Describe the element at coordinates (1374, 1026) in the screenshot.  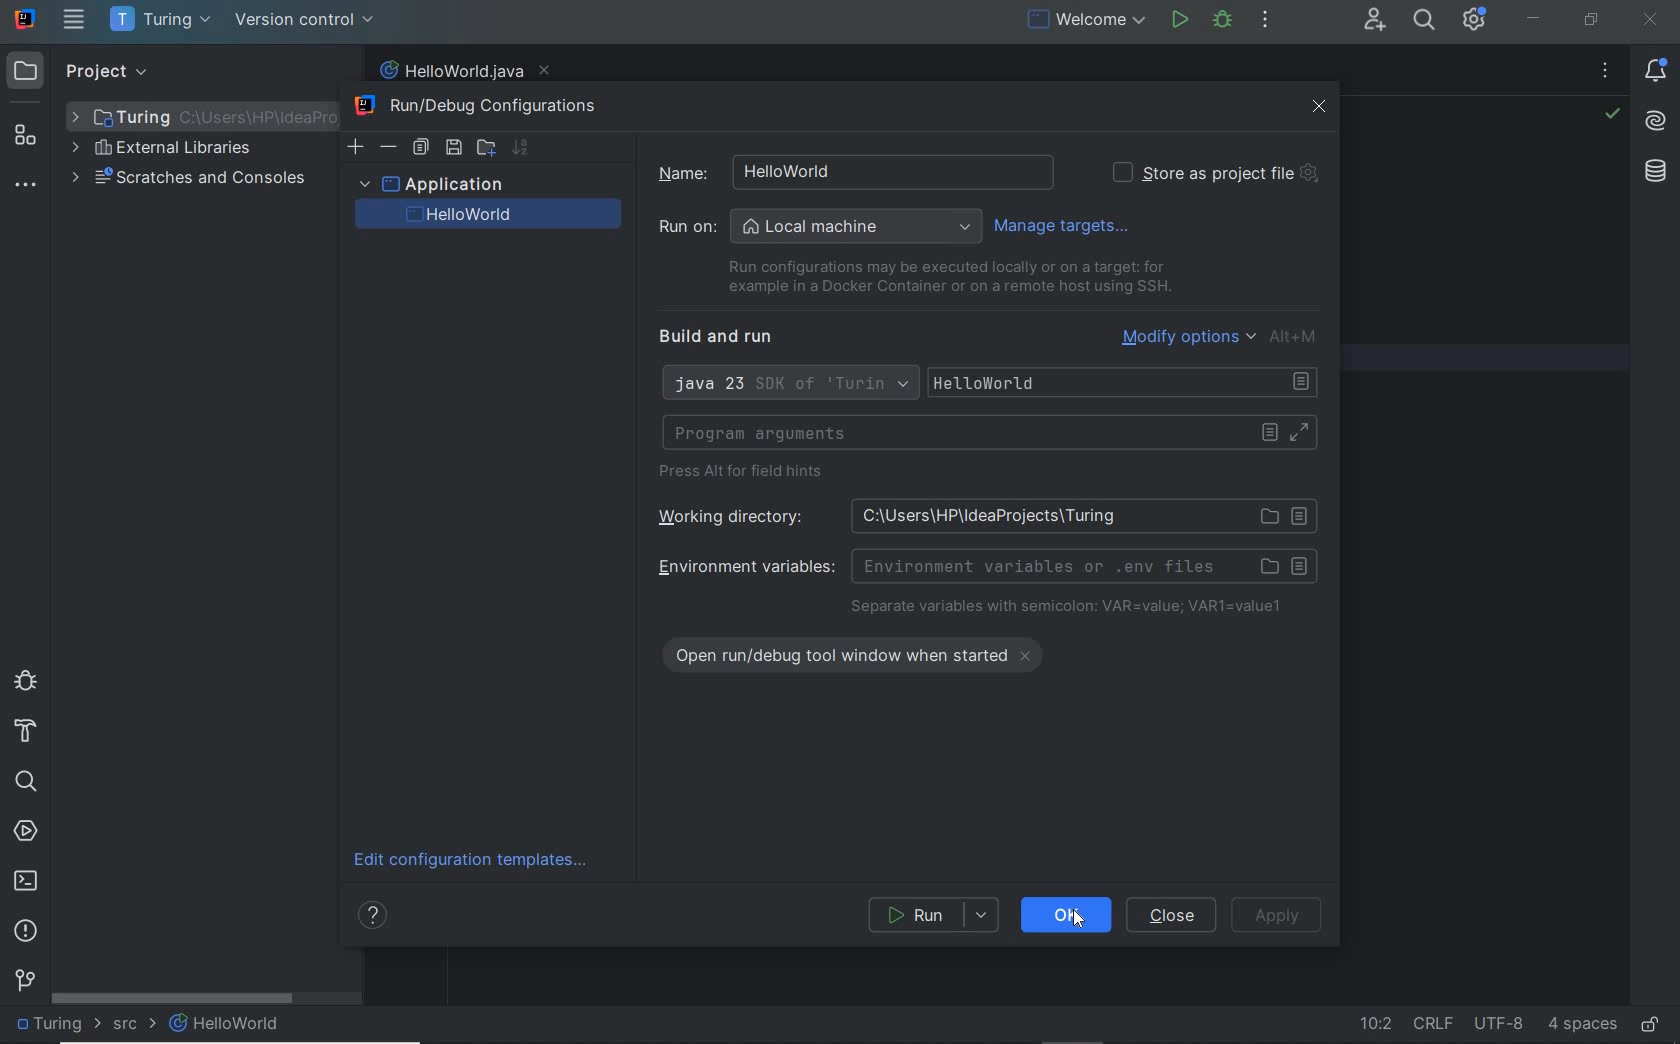
I see `go to line` at that location.